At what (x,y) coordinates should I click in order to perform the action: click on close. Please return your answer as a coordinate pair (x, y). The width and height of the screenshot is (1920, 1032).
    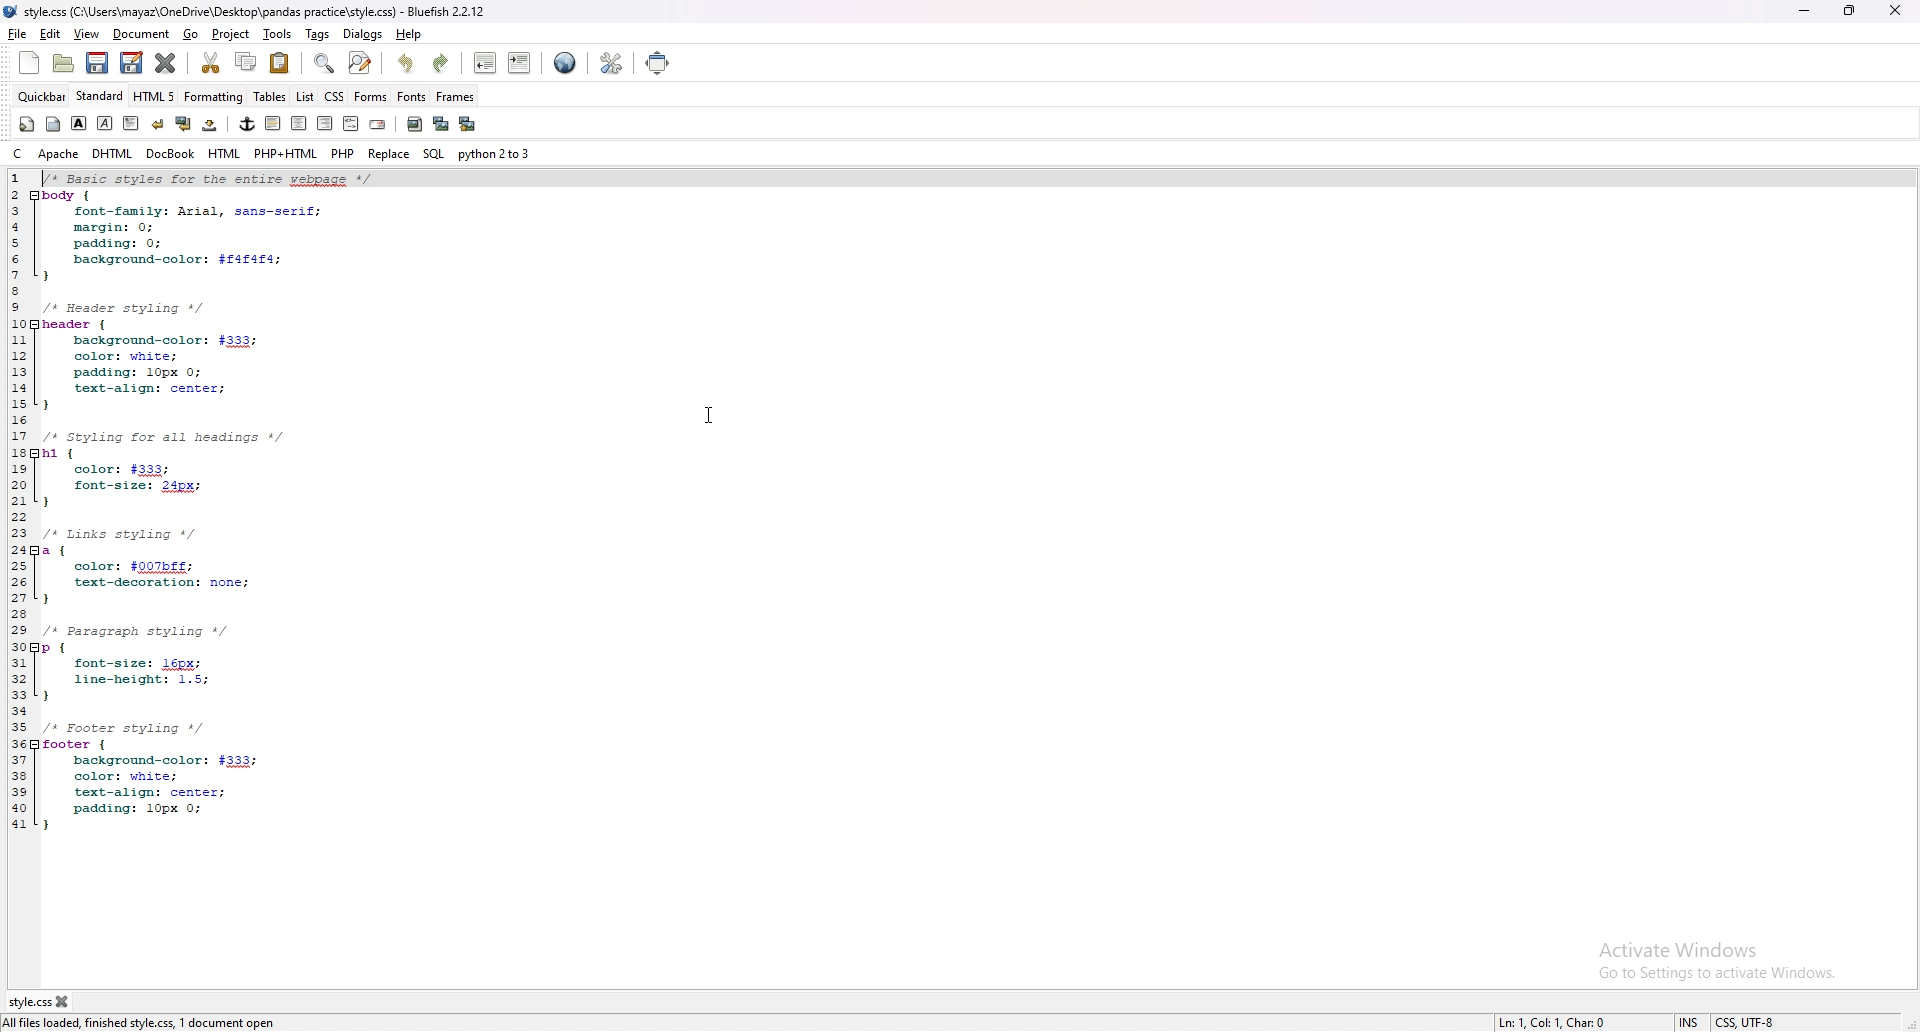
    Looking at the image, I should click on (1895, 11).